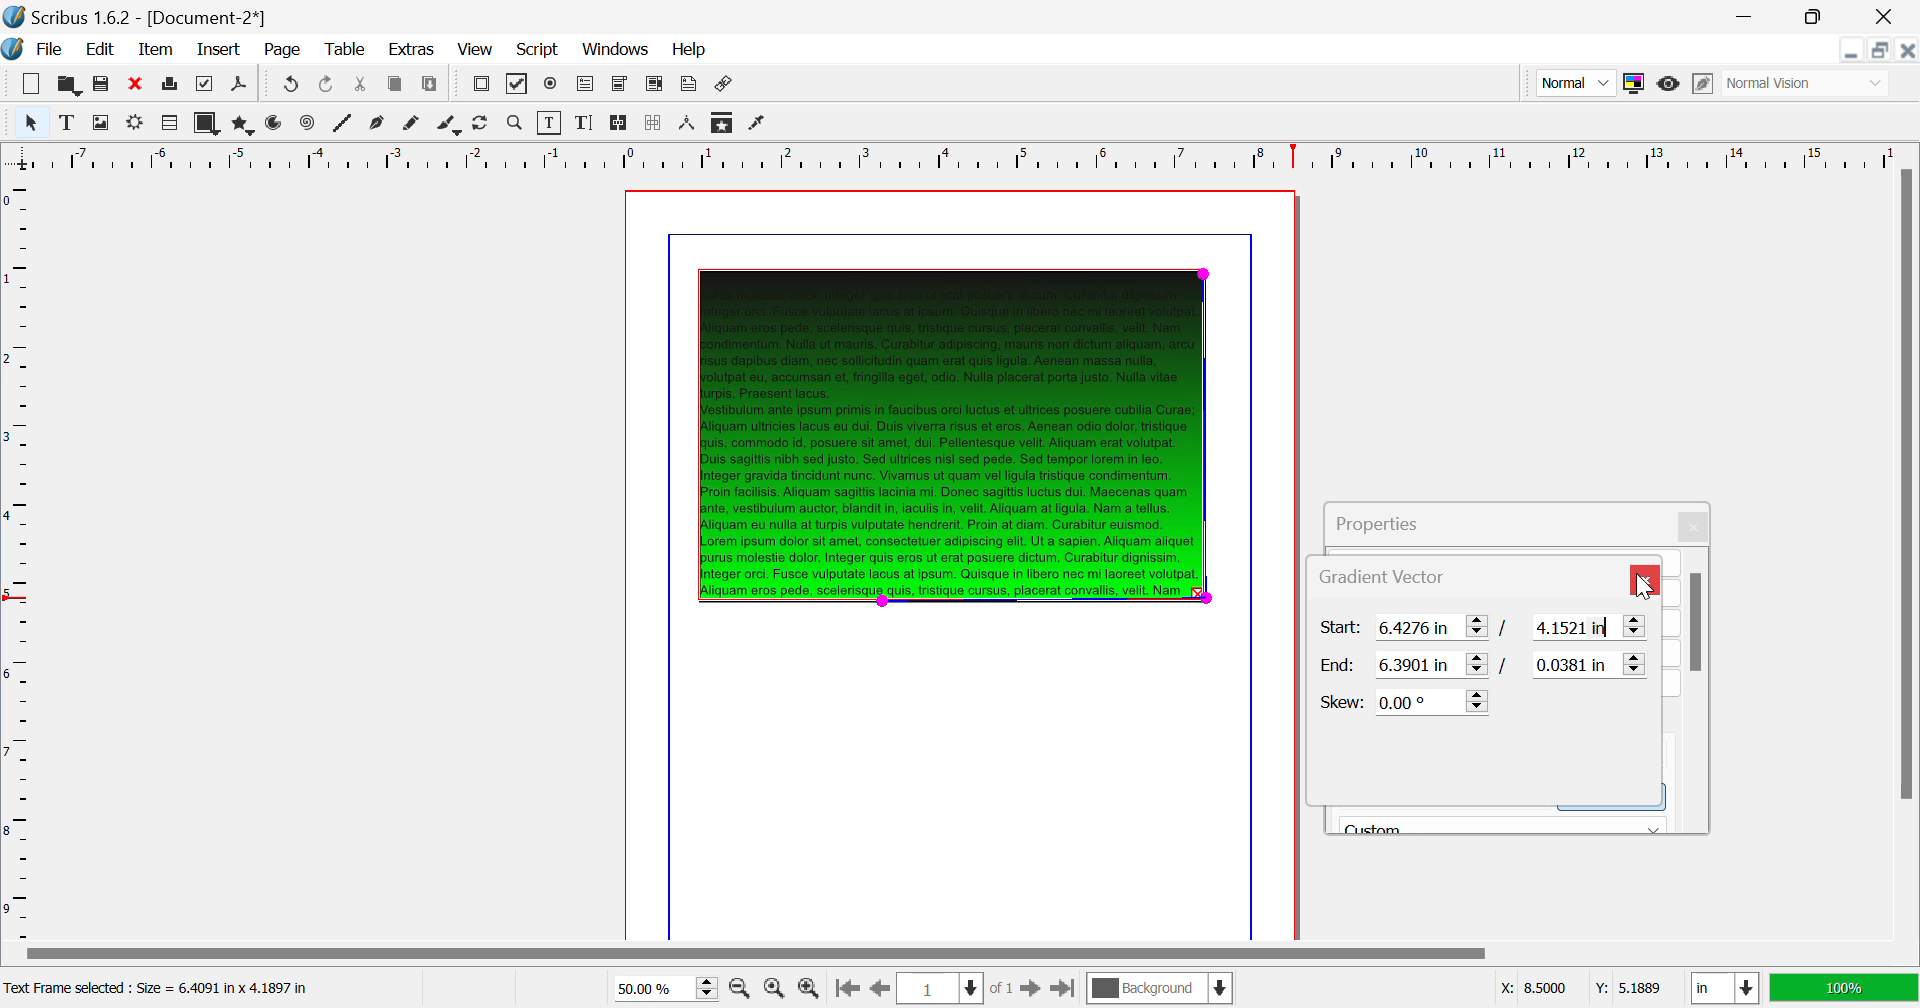 The height and width of the screenshot is (1008, 1920). Describe the element at coordinates (1853, 50) in the screenshot. I see `Restore Down` at that location.